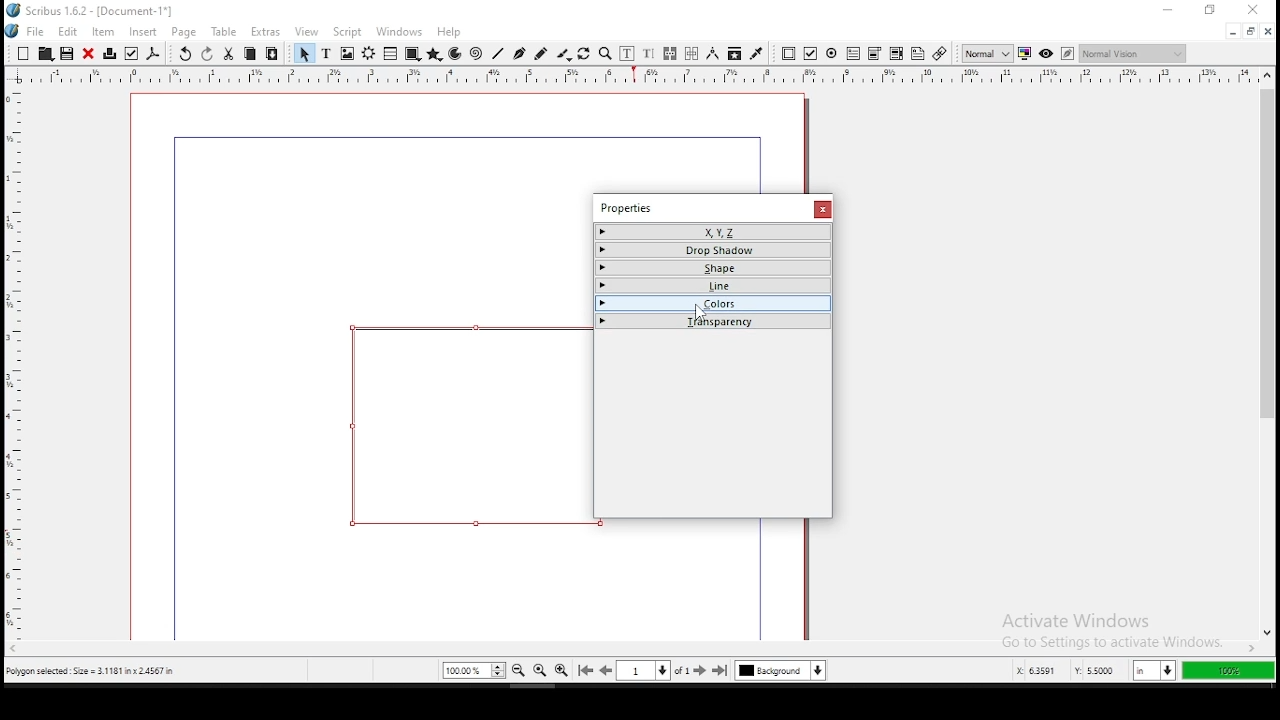  Describe the element at coordinates (144, 32) in the screenshot. I see `insert` at that location.